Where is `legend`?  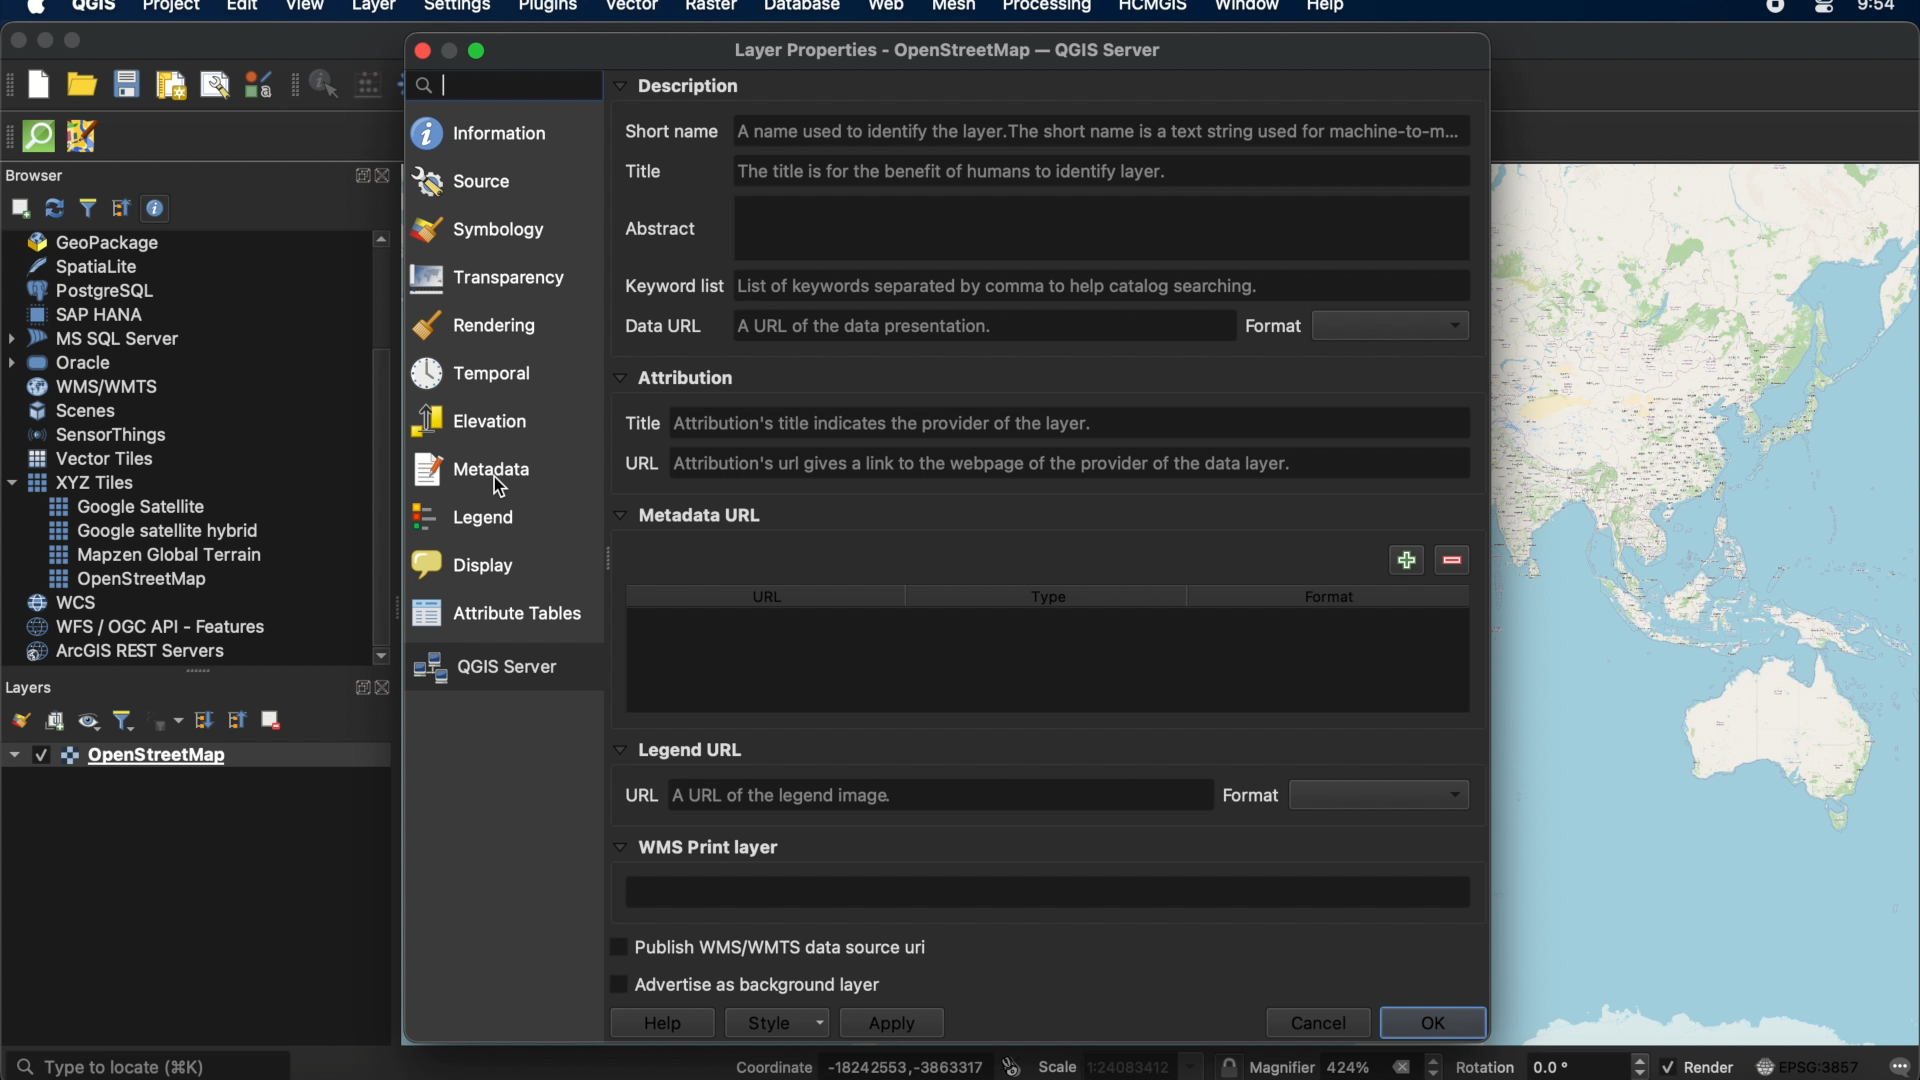
legend is located at coordinates (464, 520).